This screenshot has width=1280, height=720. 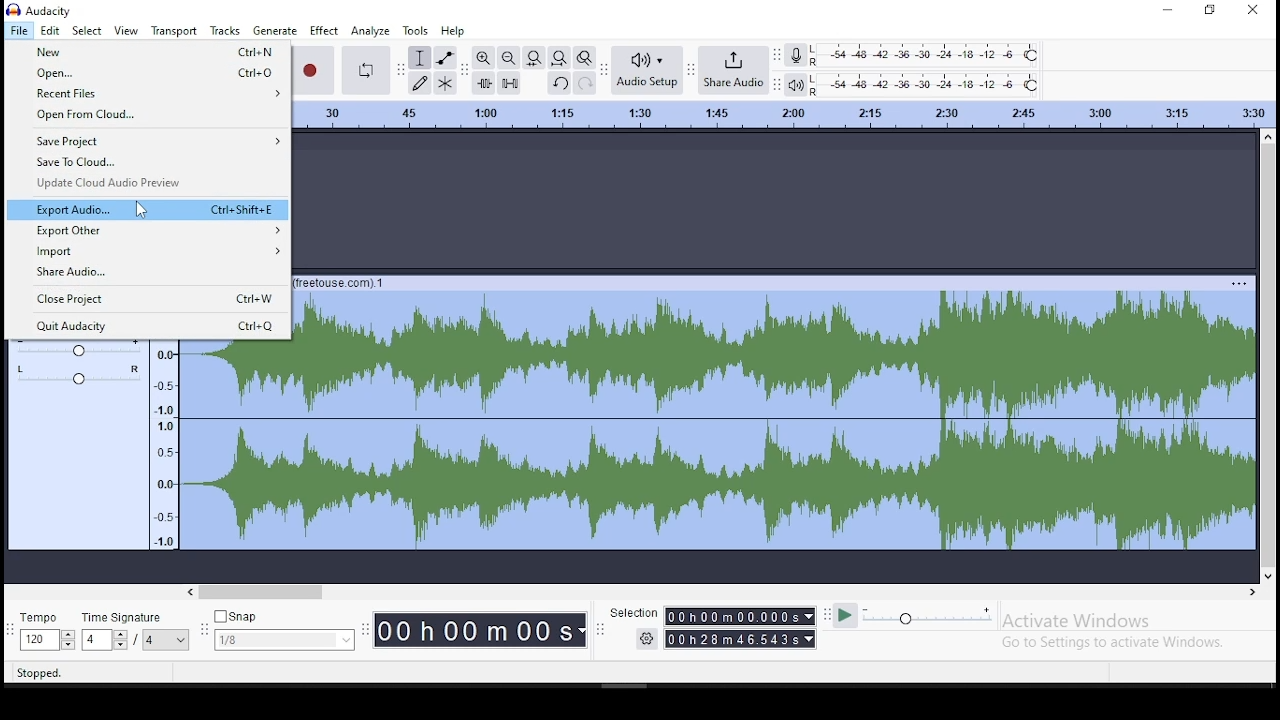 What do you see at coordinates (647, 638) in the screenshot?
I see `settings` at bounding box center [647, 638].